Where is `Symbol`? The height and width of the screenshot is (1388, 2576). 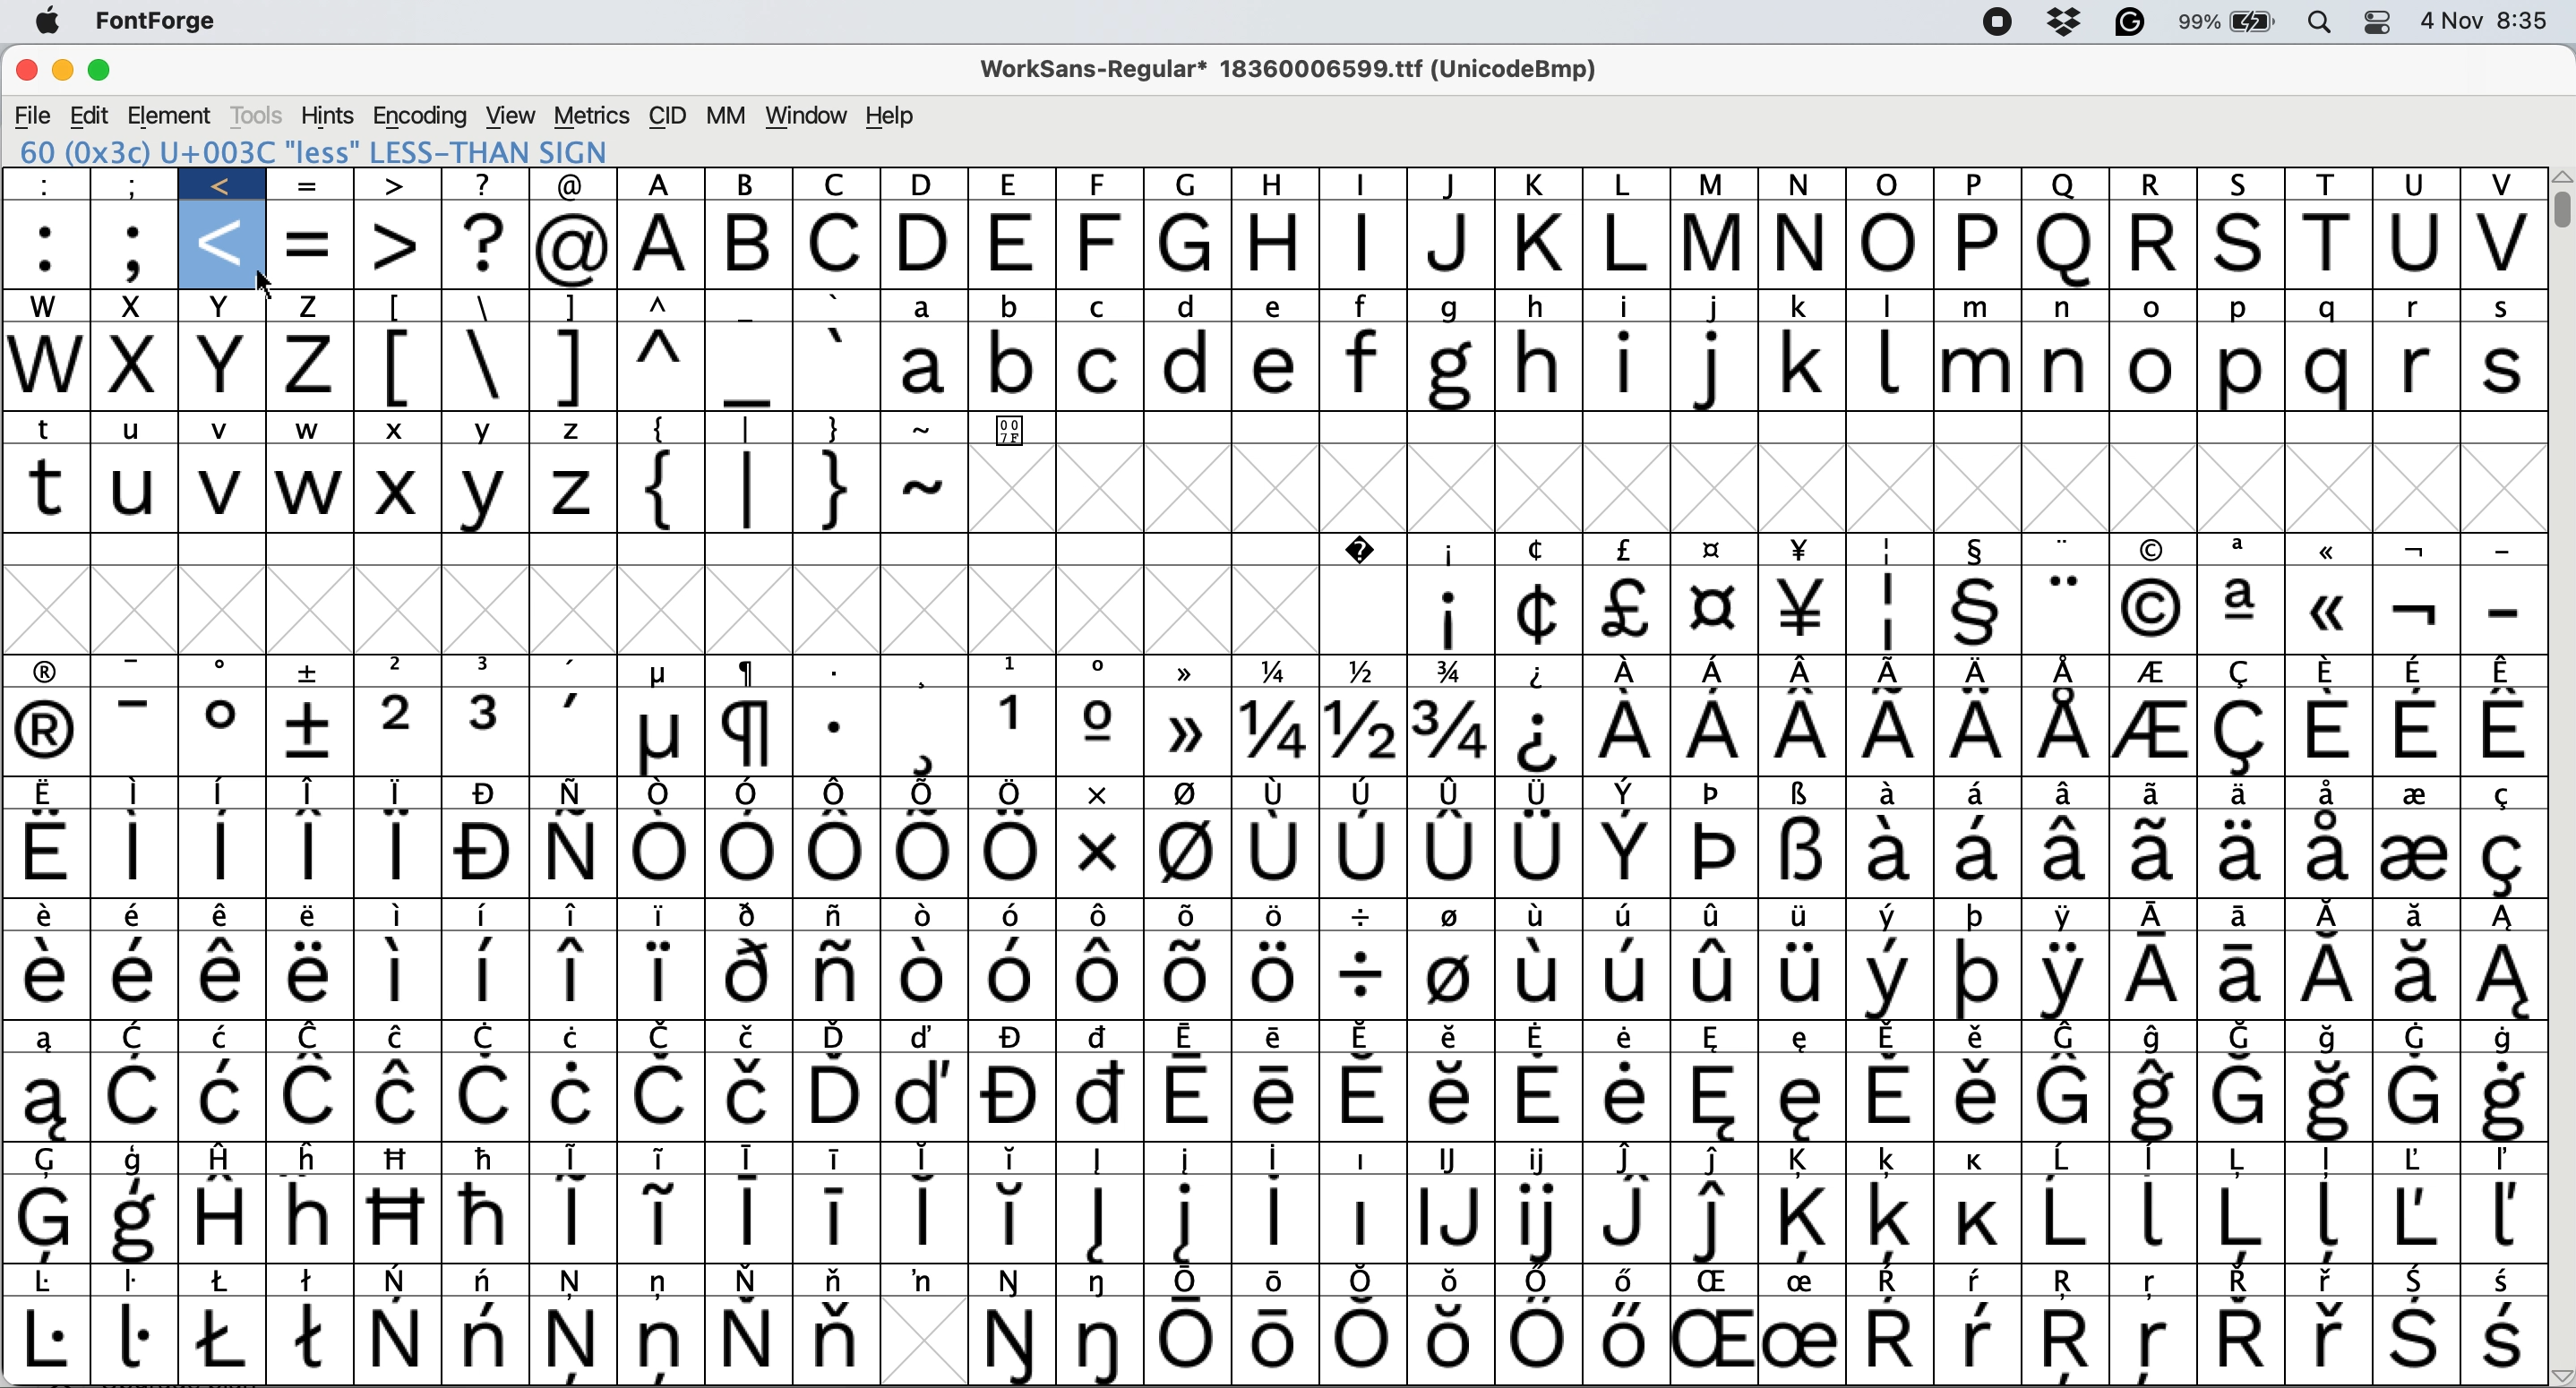 Symbol is located at coordinates (137, 1218).